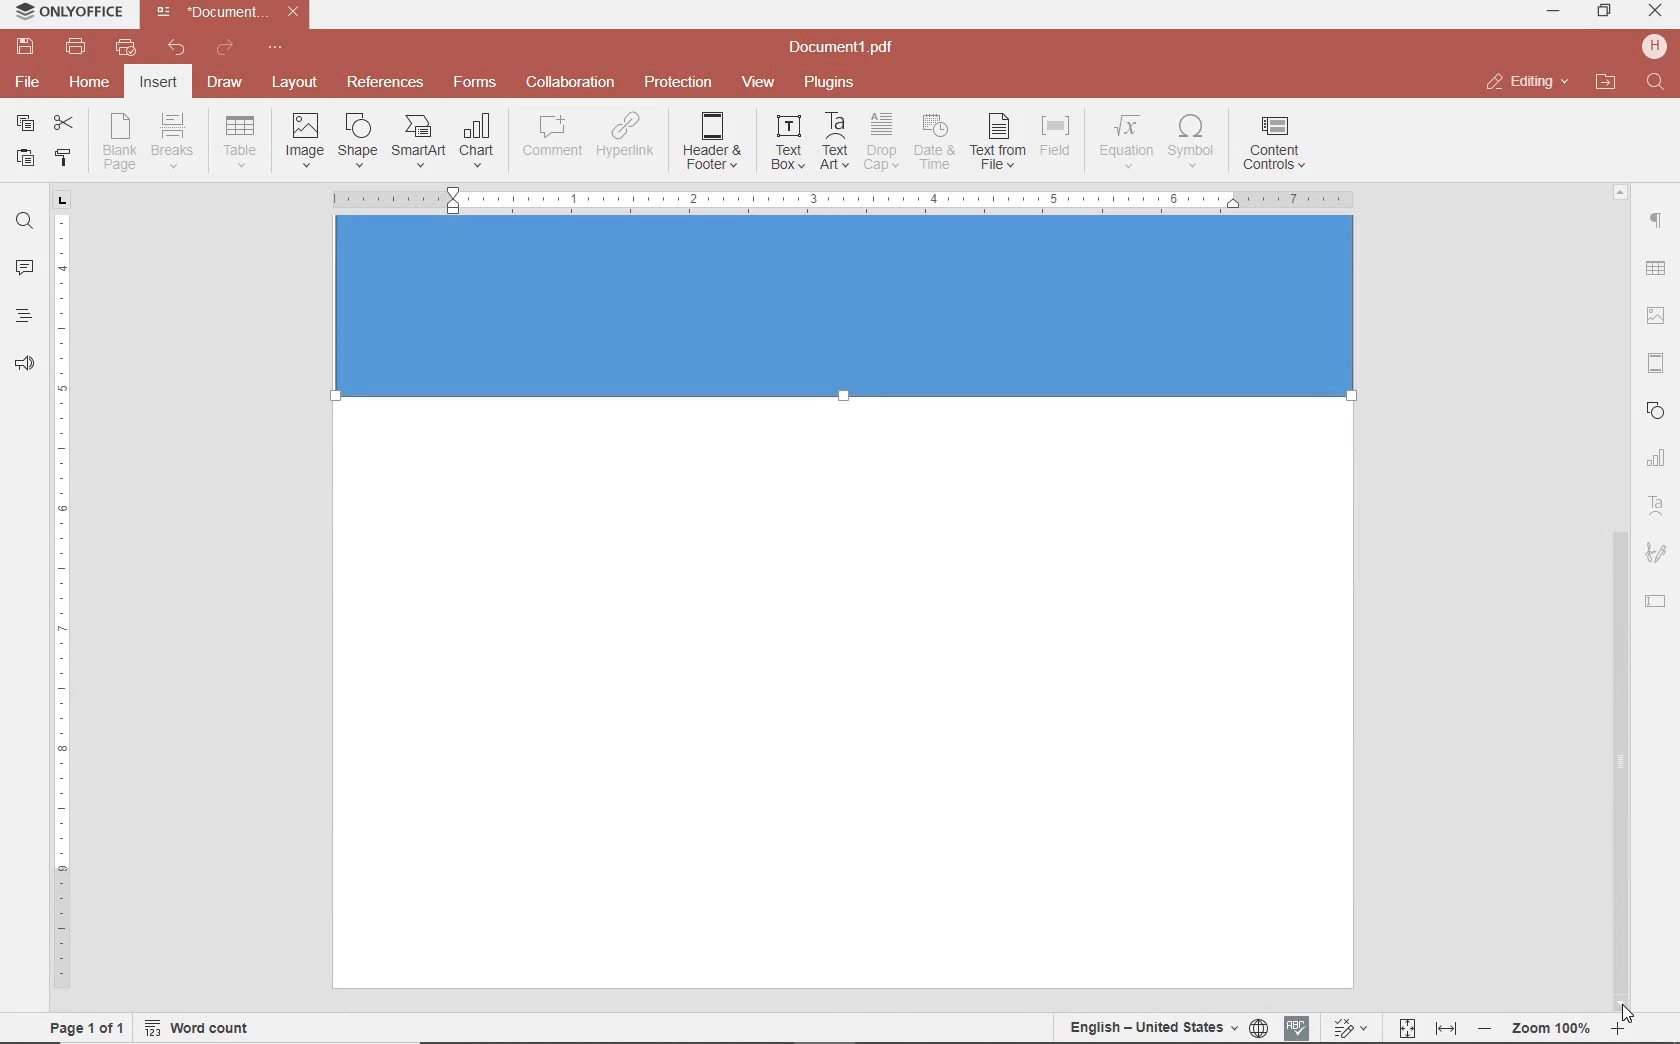 The image size is (1680, 1044). What do you see at coordinates (847, 48) in the screenshot?
I see `file name` at bounding box center [847, 48].